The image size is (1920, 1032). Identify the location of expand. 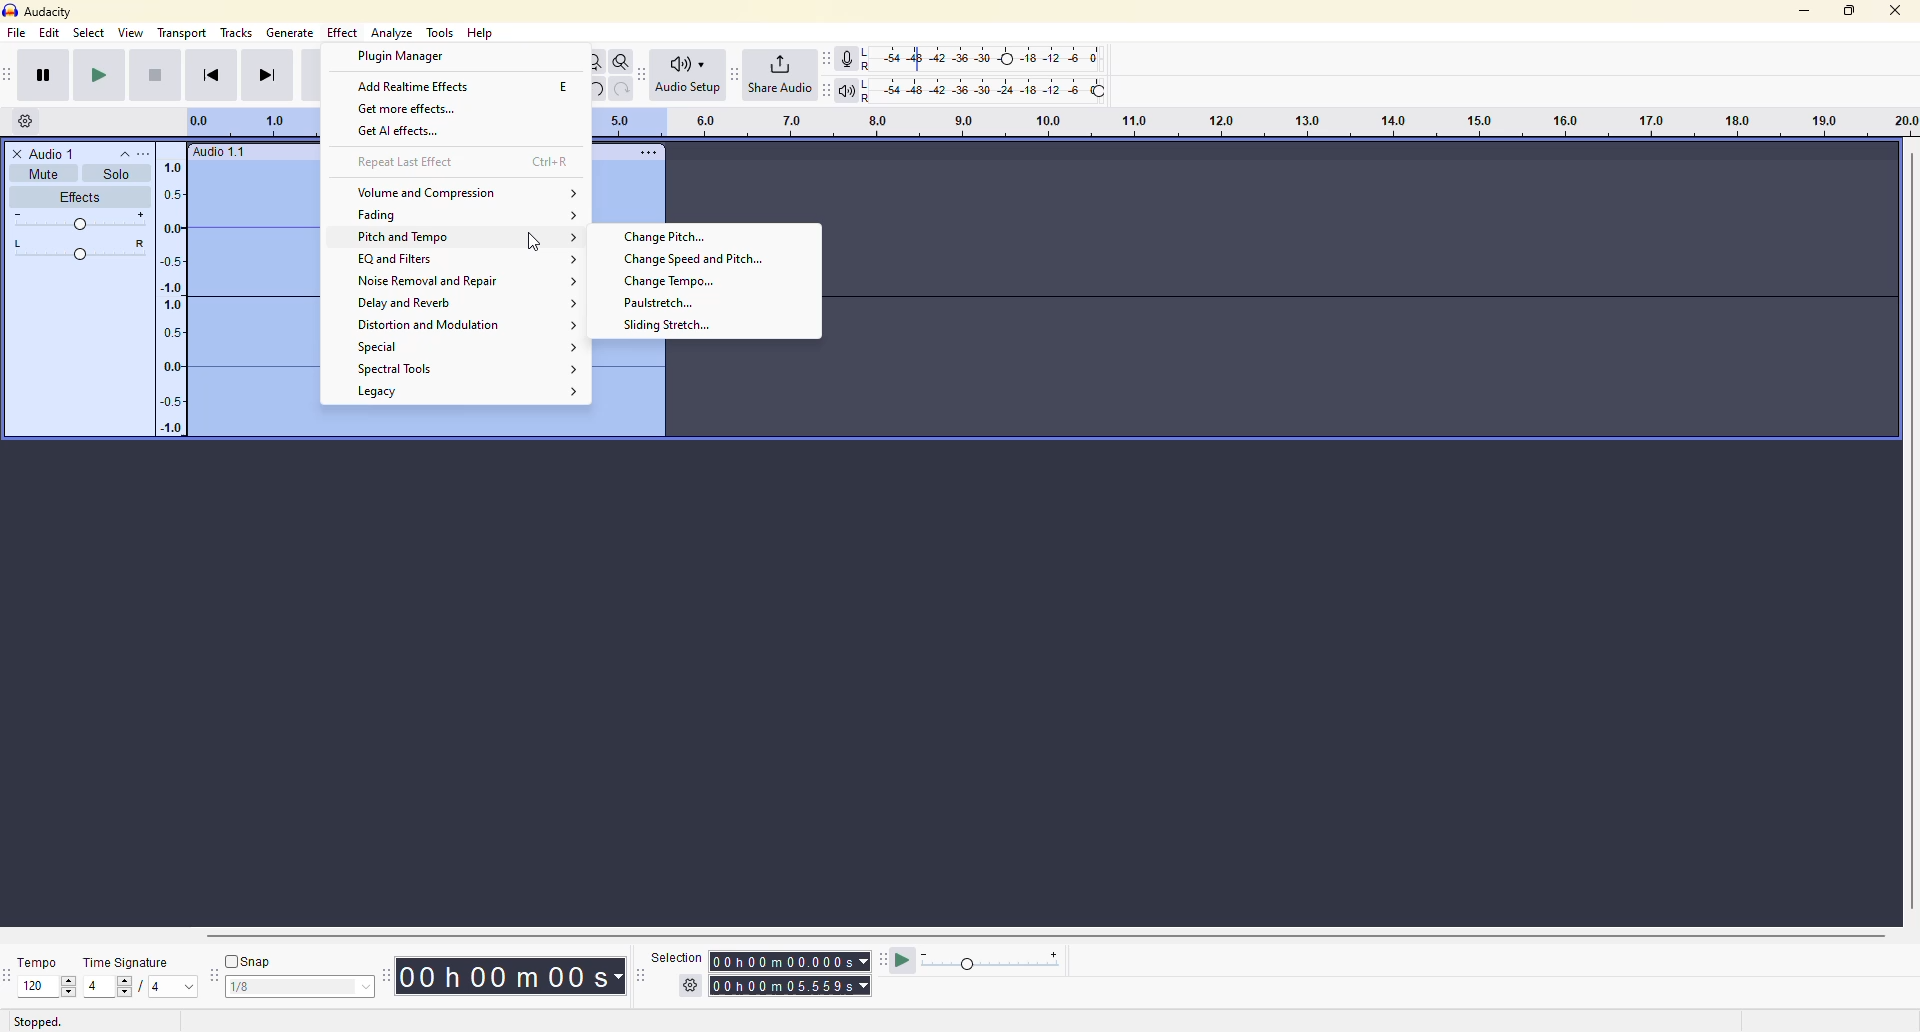
(576, 281).